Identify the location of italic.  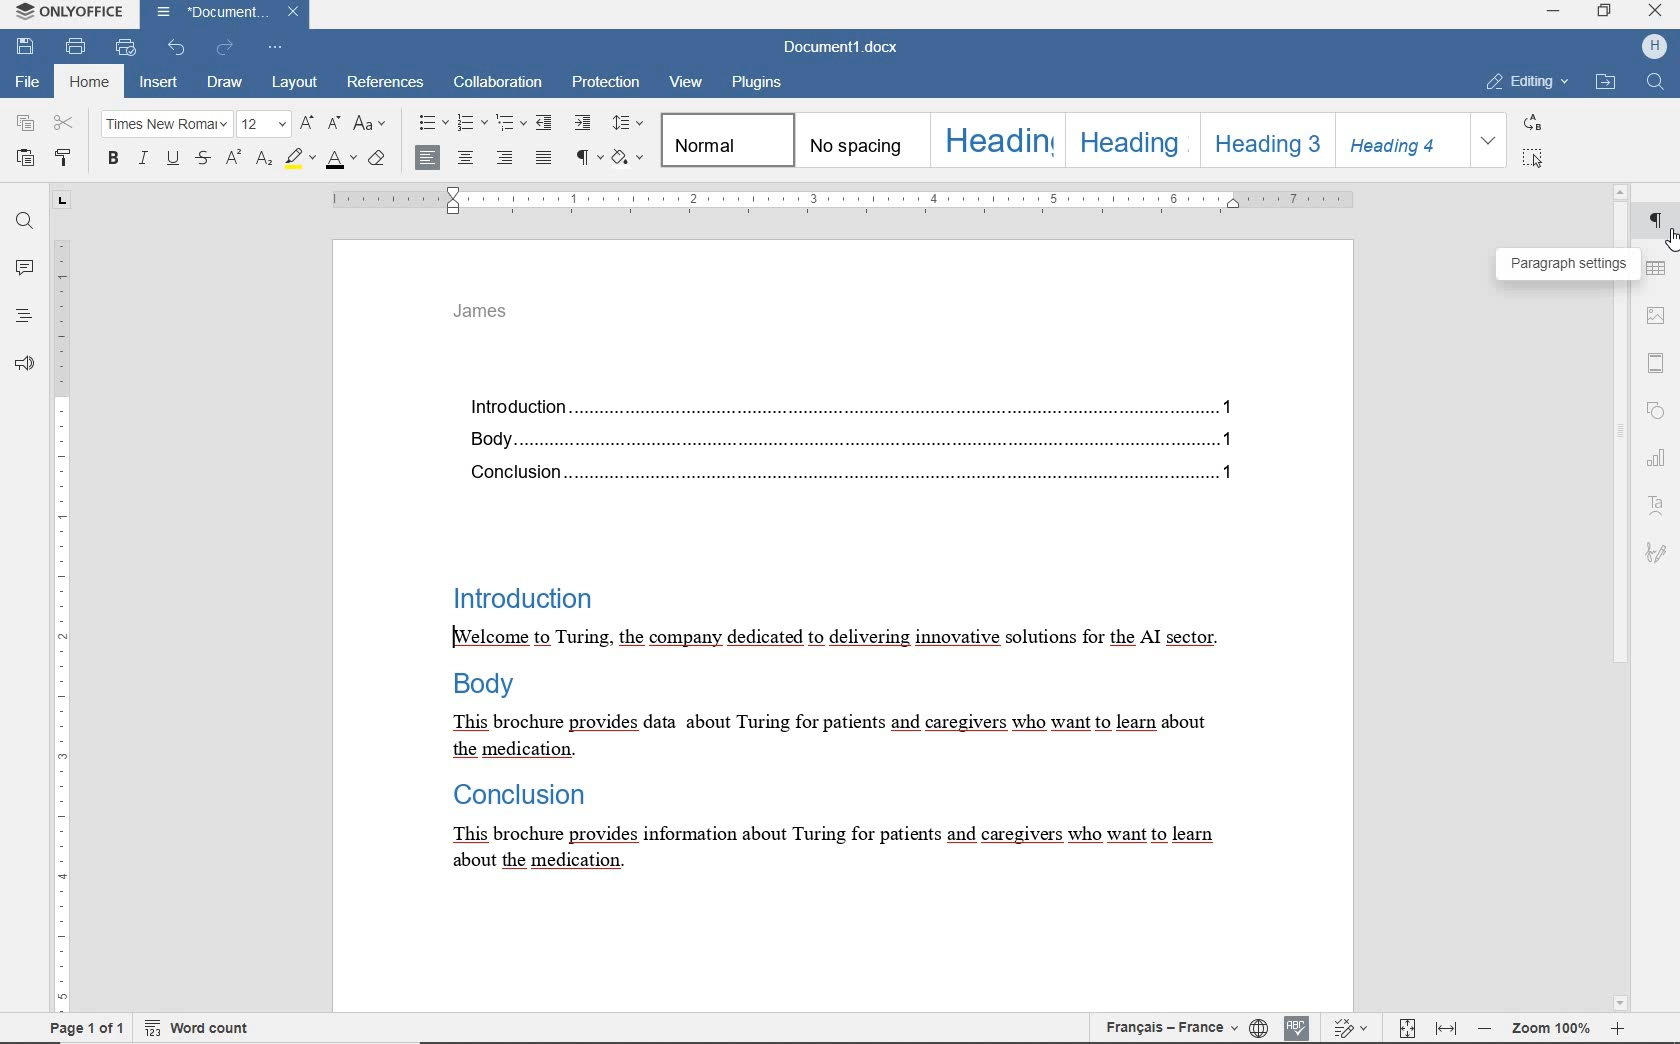
(143, 160).